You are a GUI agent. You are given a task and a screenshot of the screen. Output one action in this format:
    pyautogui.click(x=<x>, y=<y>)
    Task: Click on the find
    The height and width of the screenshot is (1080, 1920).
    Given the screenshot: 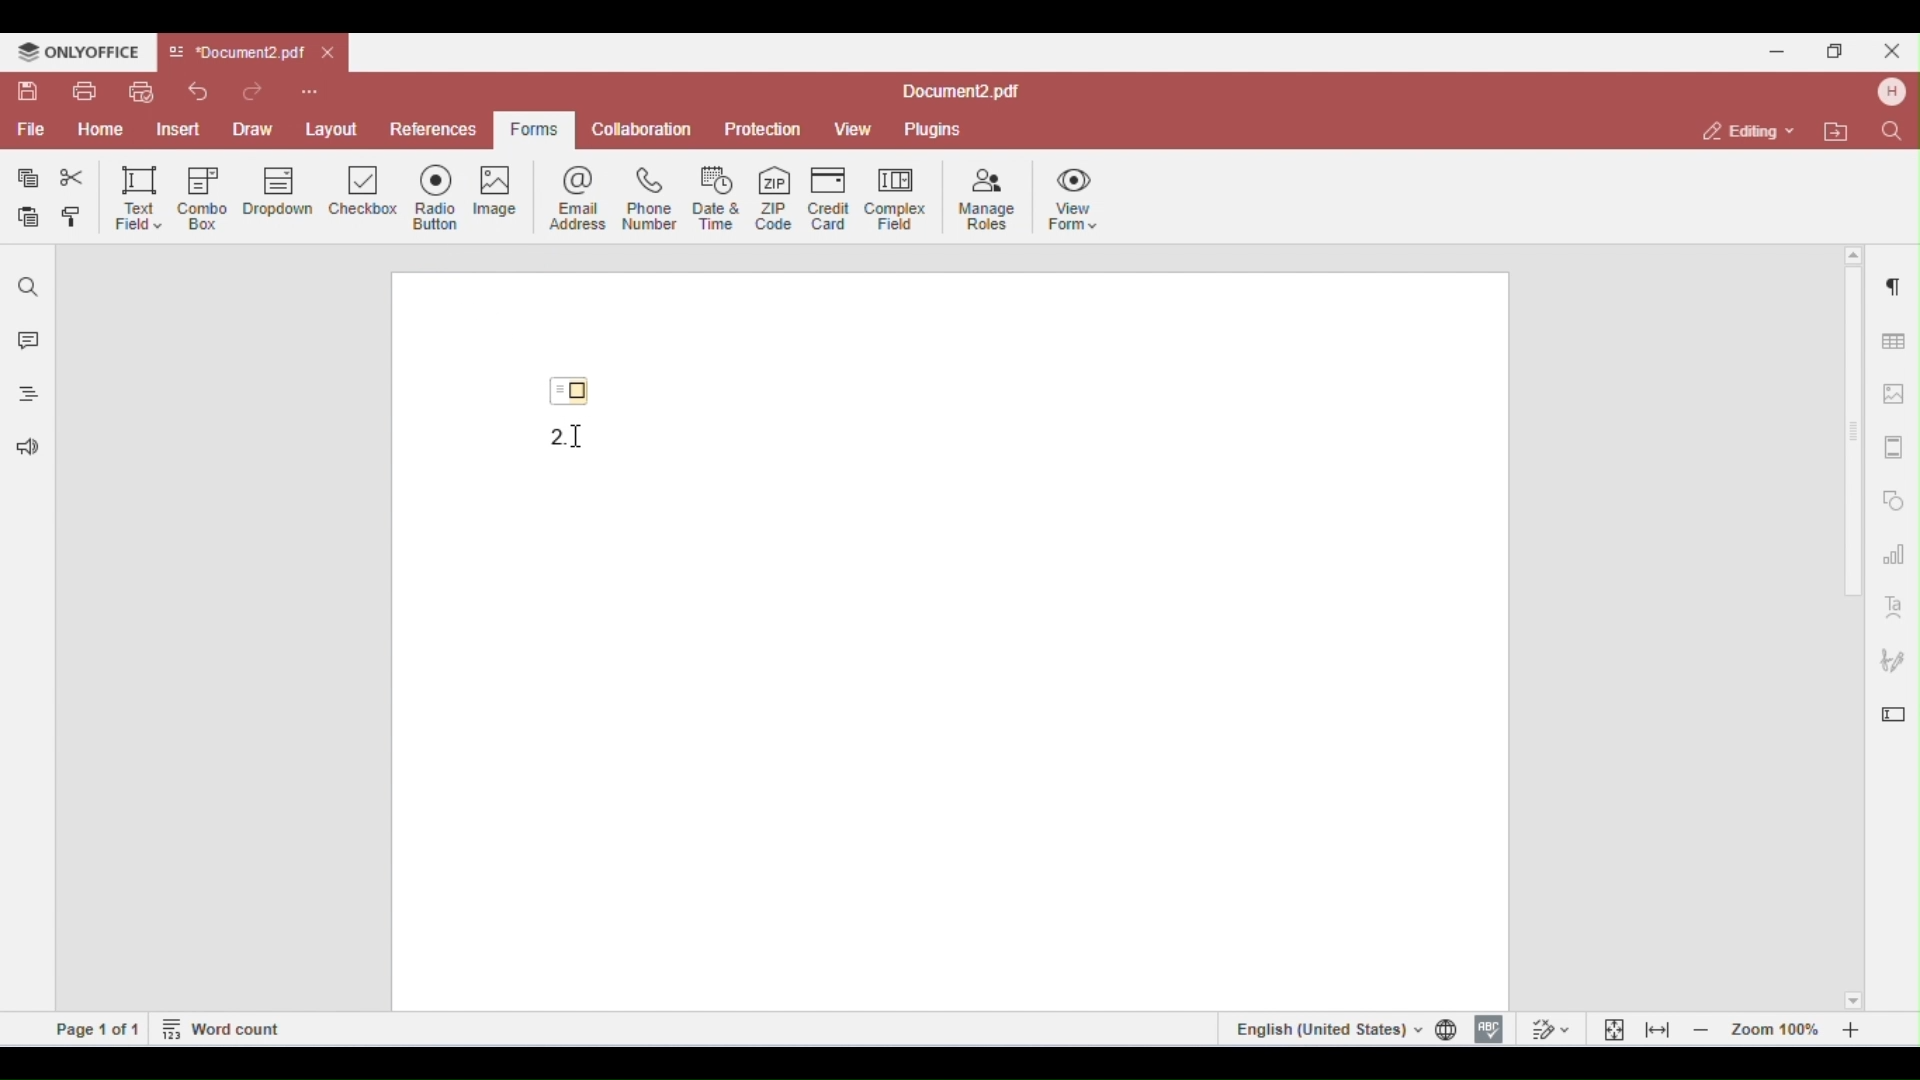 What is the action you would take?
    pyautogui.click(x=1890, y=130)
    